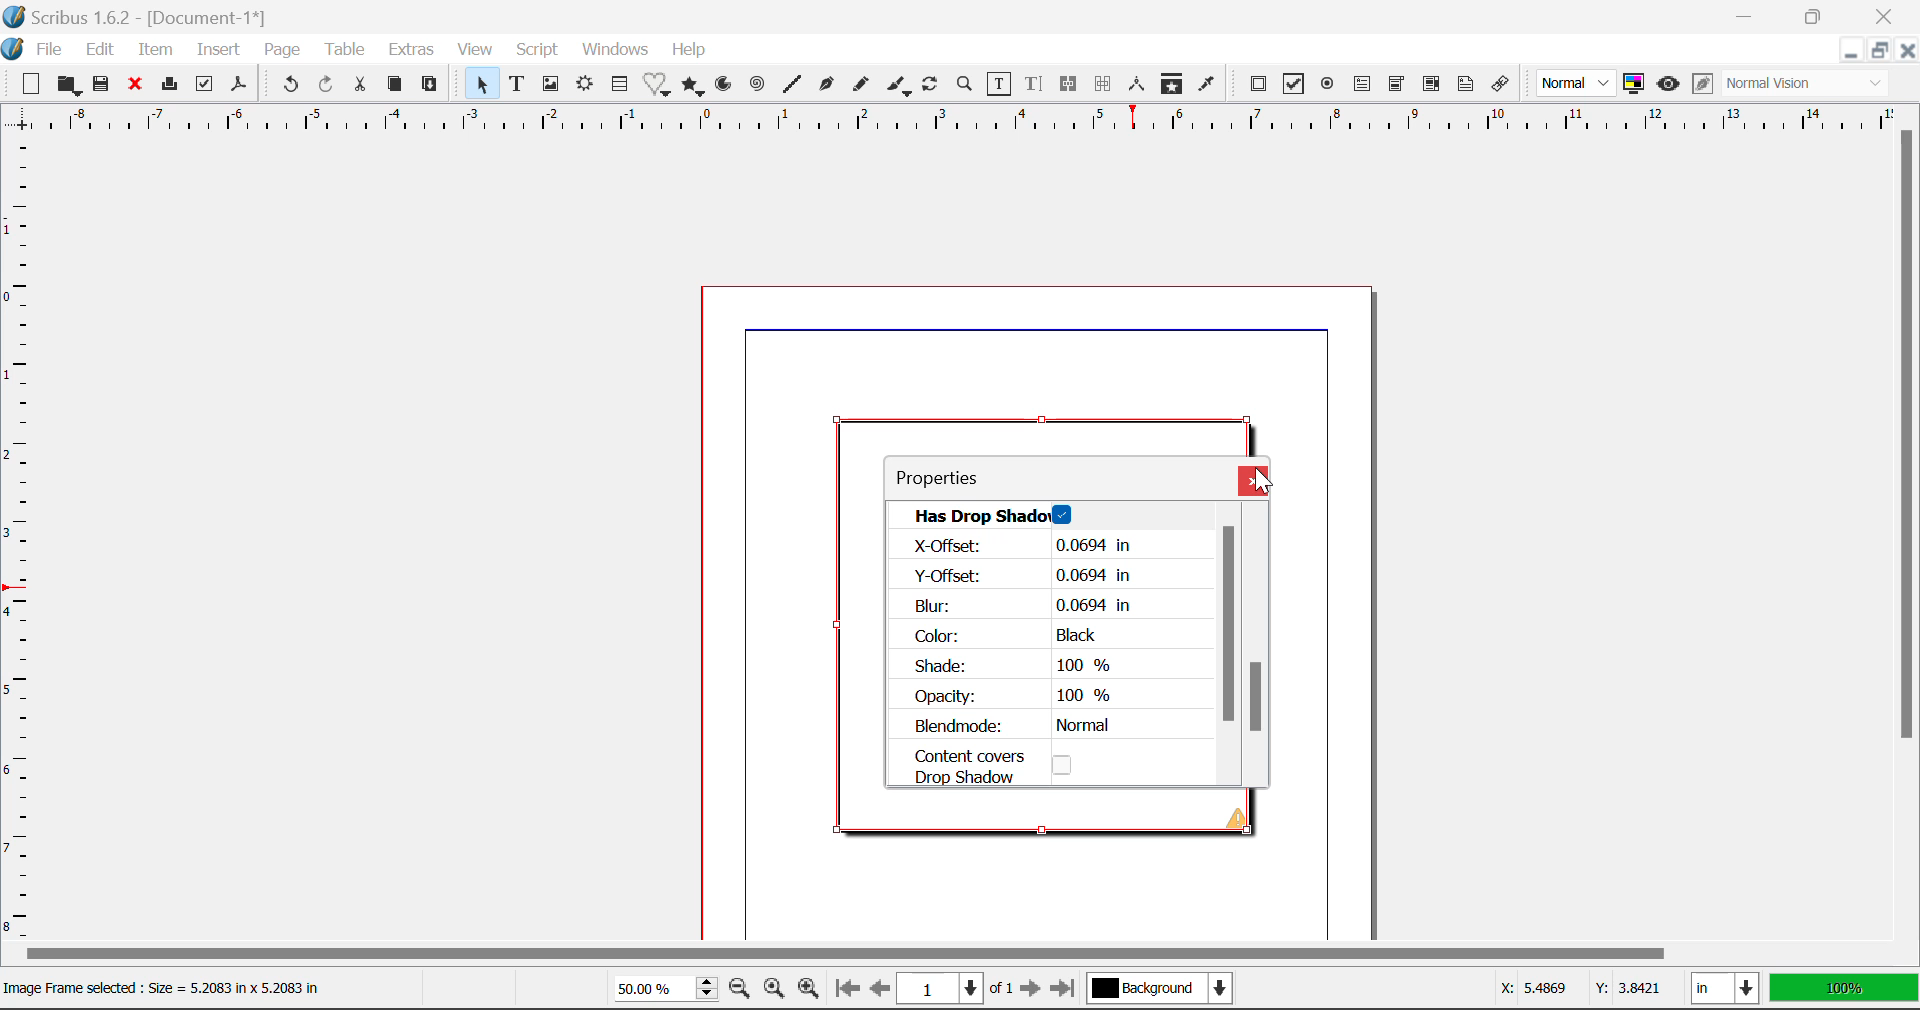  What do you see at coordinates (478, 51) in the screenshot?
I see `View` at bounding box center [478, 51].